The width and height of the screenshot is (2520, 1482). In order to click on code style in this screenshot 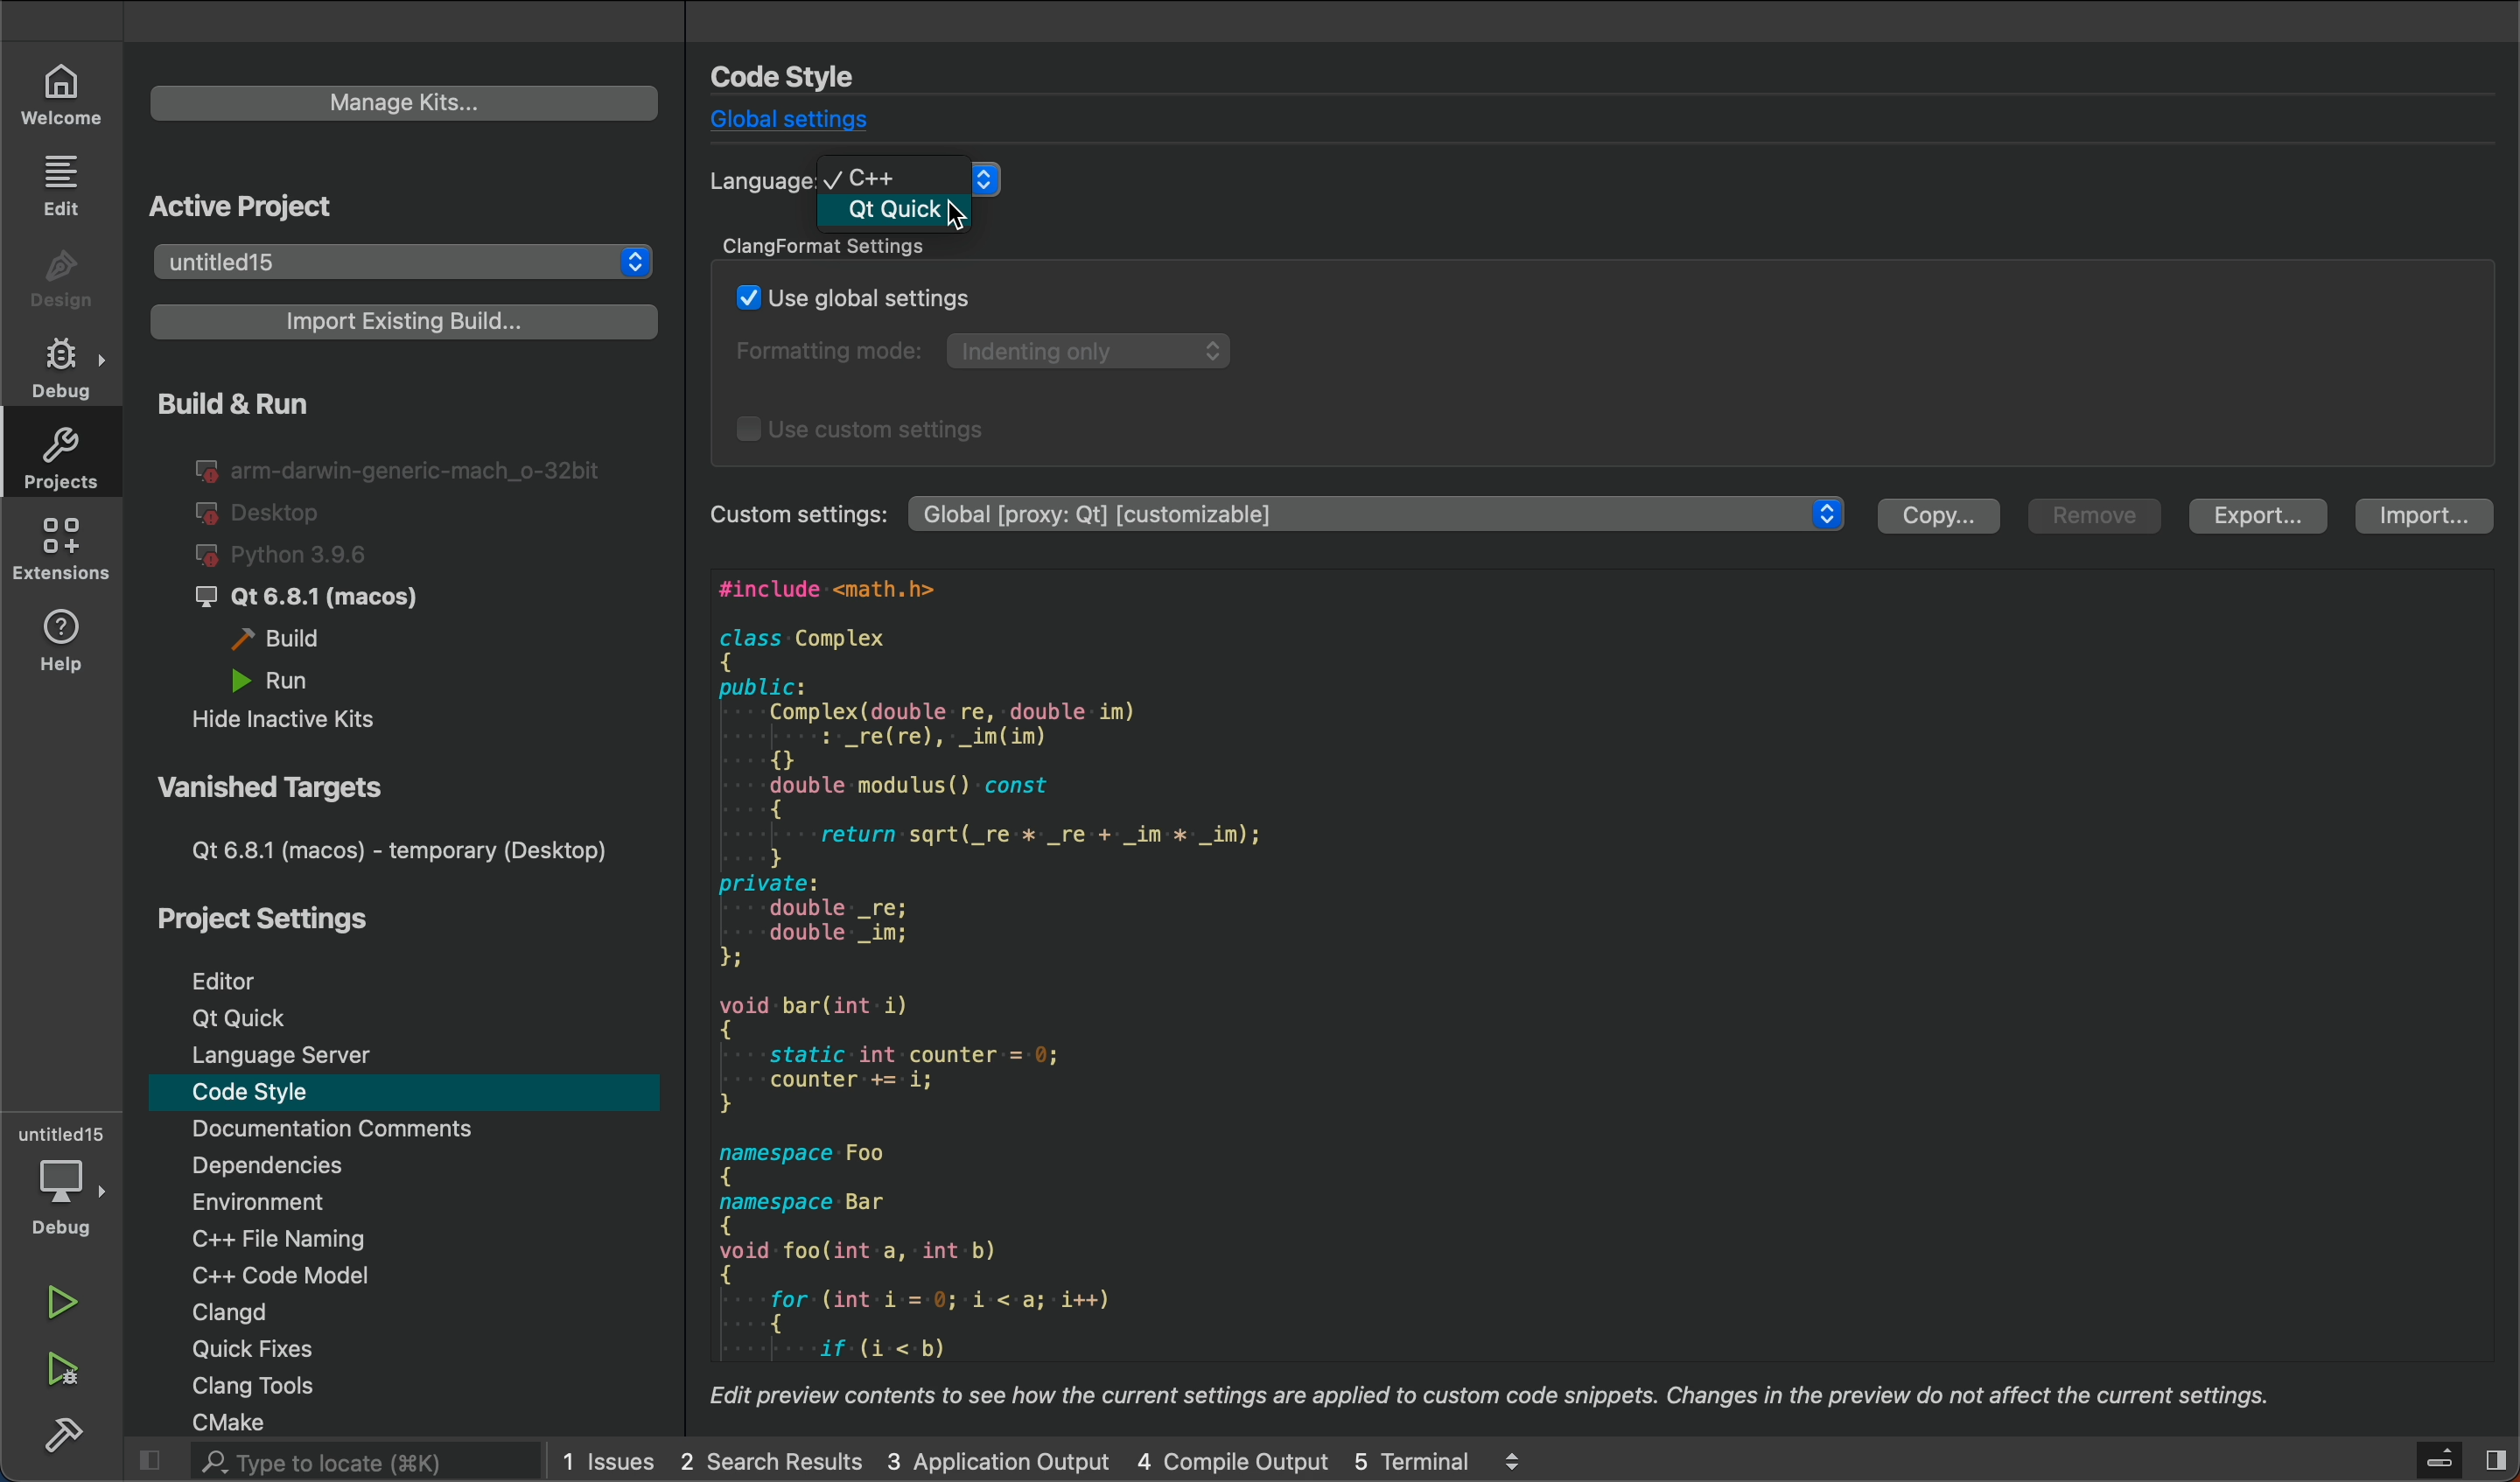, I will do `click(805, 76)`.